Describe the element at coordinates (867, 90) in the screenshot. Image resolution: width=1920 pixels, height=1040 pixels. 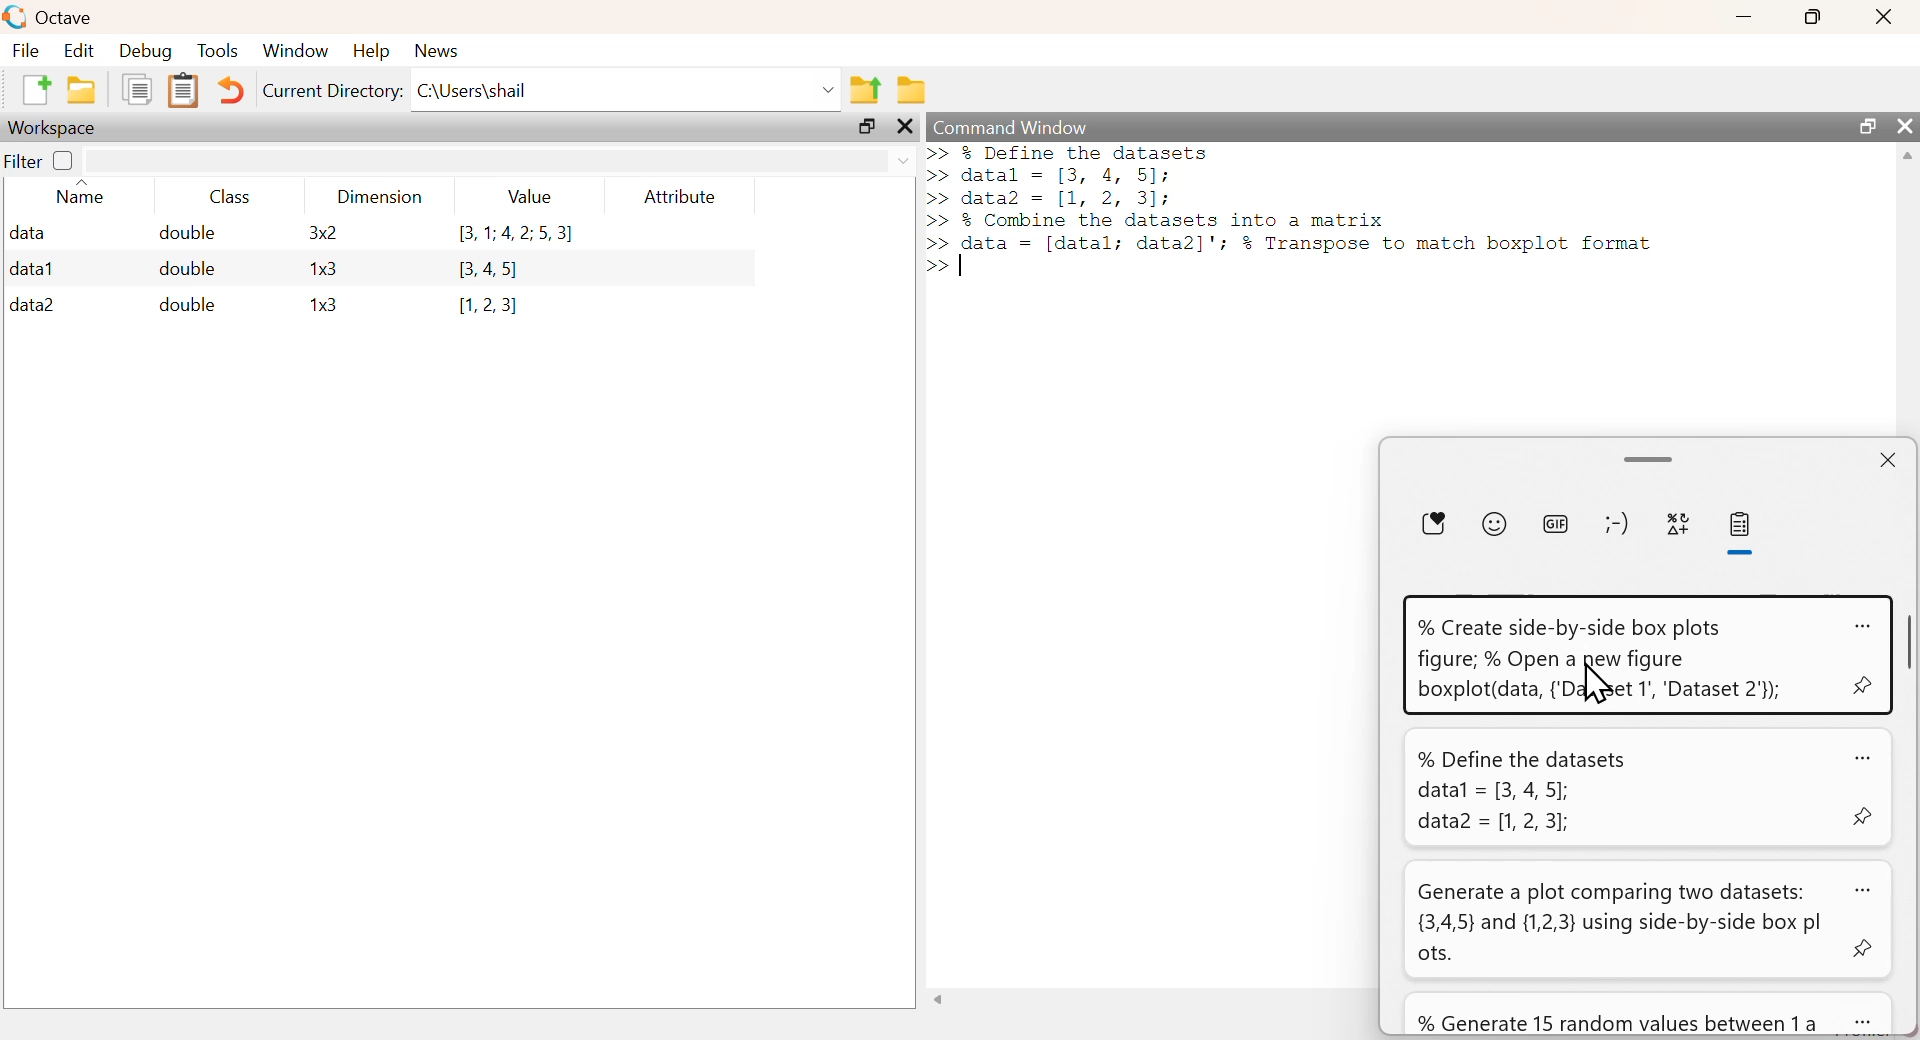
I see `Previous Folder` at that location.